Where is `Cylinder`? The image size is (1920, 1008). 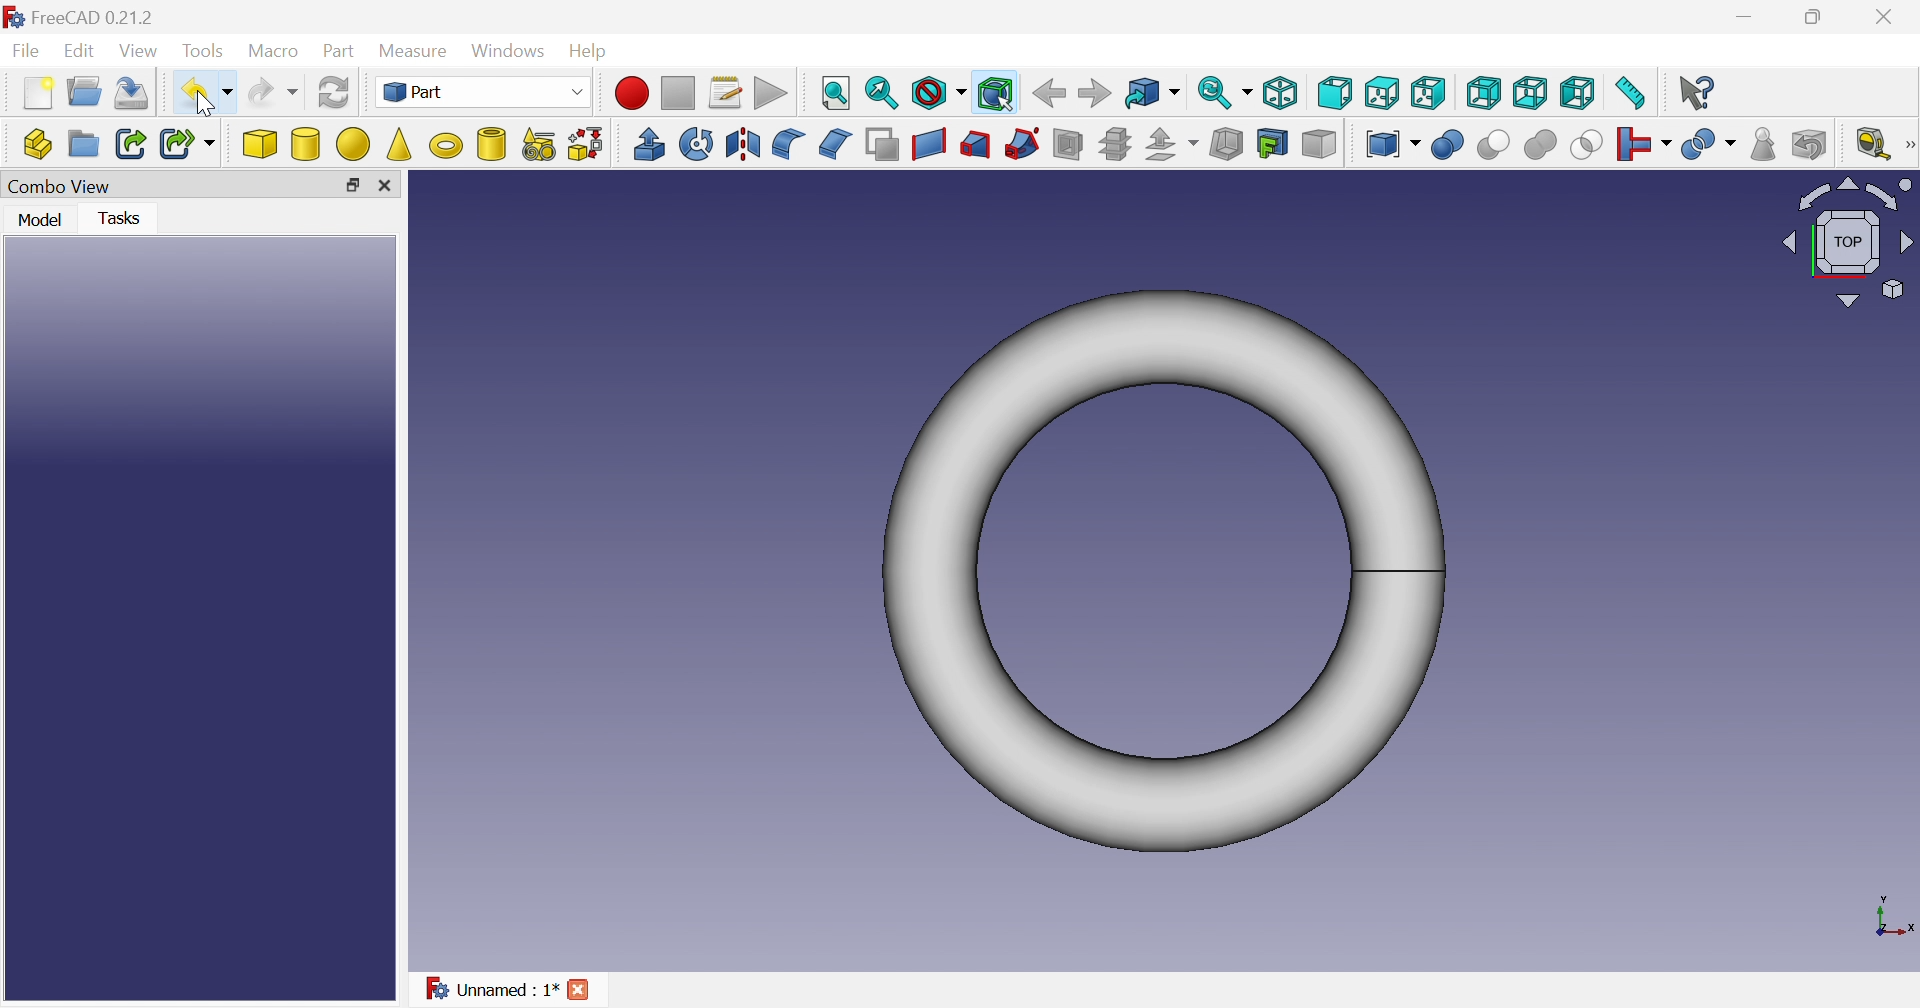
Cylinder is located at coordinates (306, 144).